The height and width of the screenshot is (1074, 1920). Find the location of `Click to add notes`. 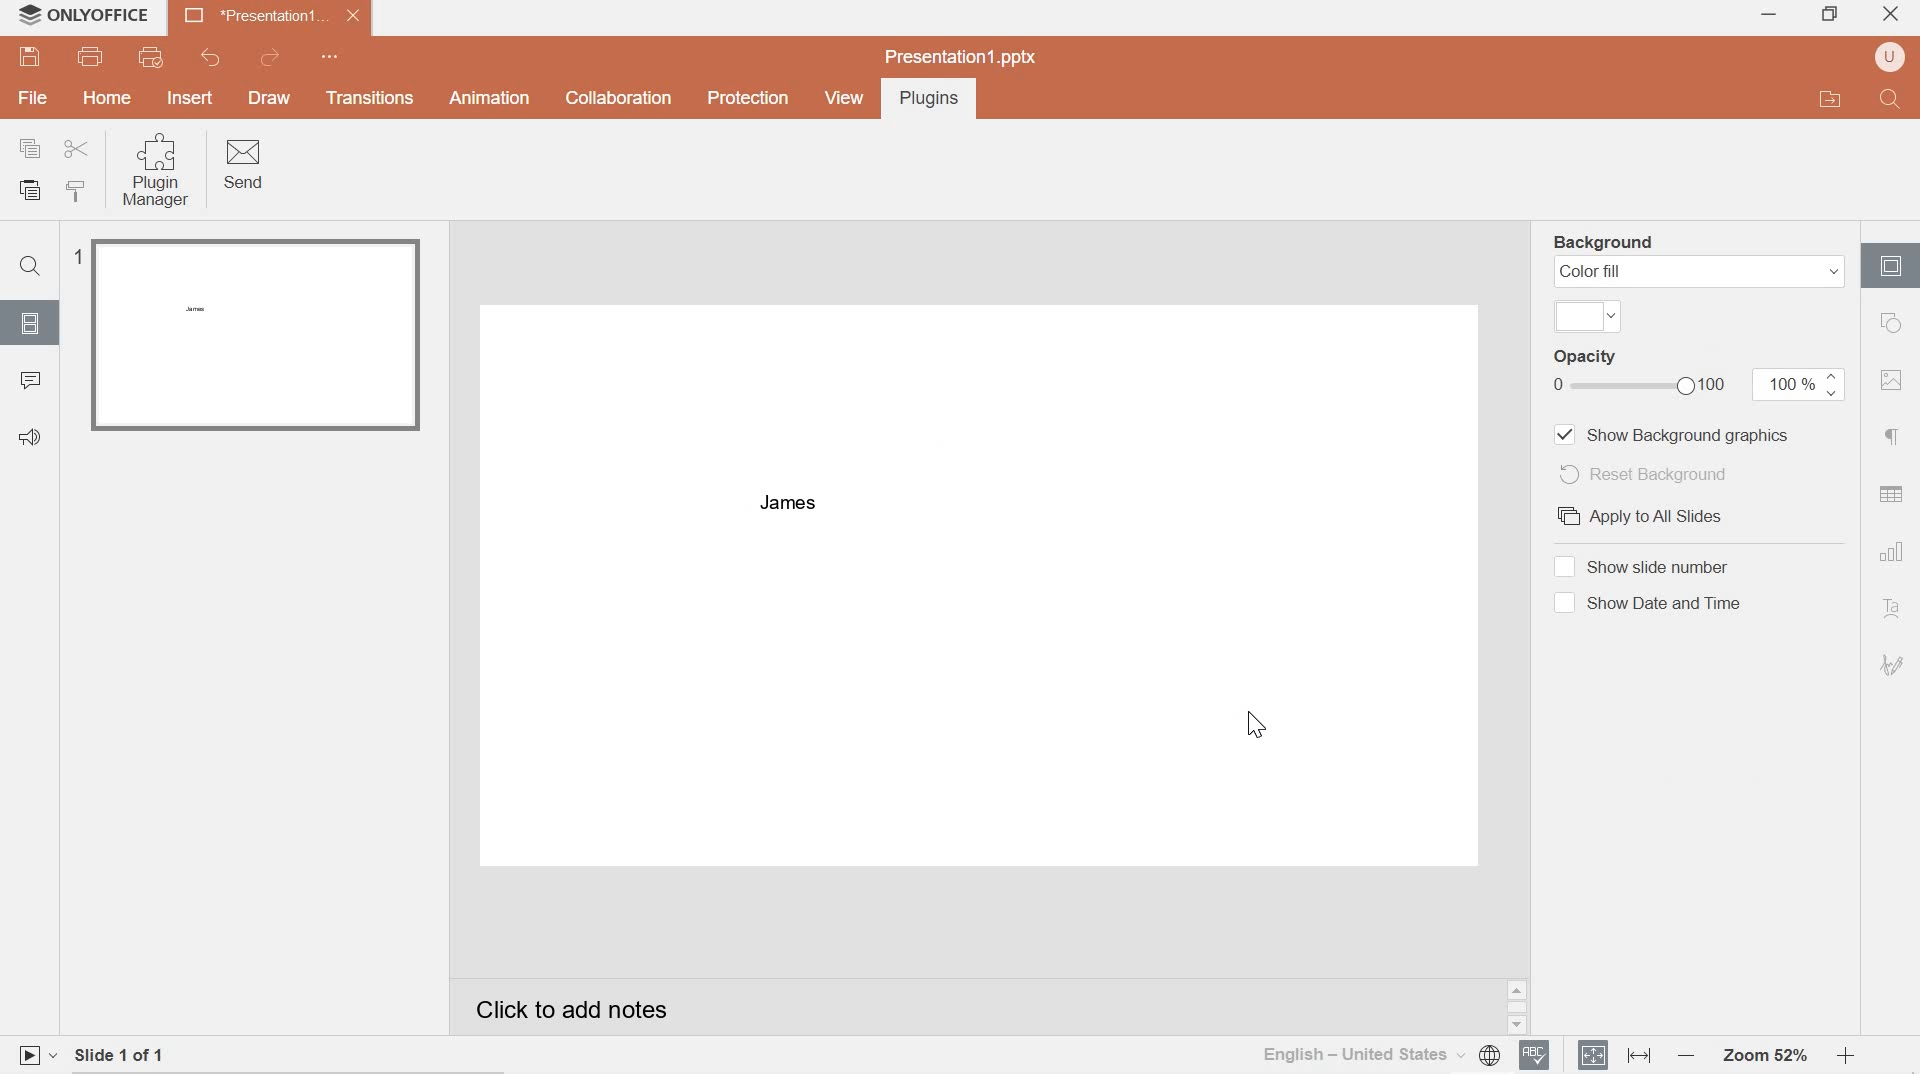

Click to add notes is located at coordinates (599, 1004).